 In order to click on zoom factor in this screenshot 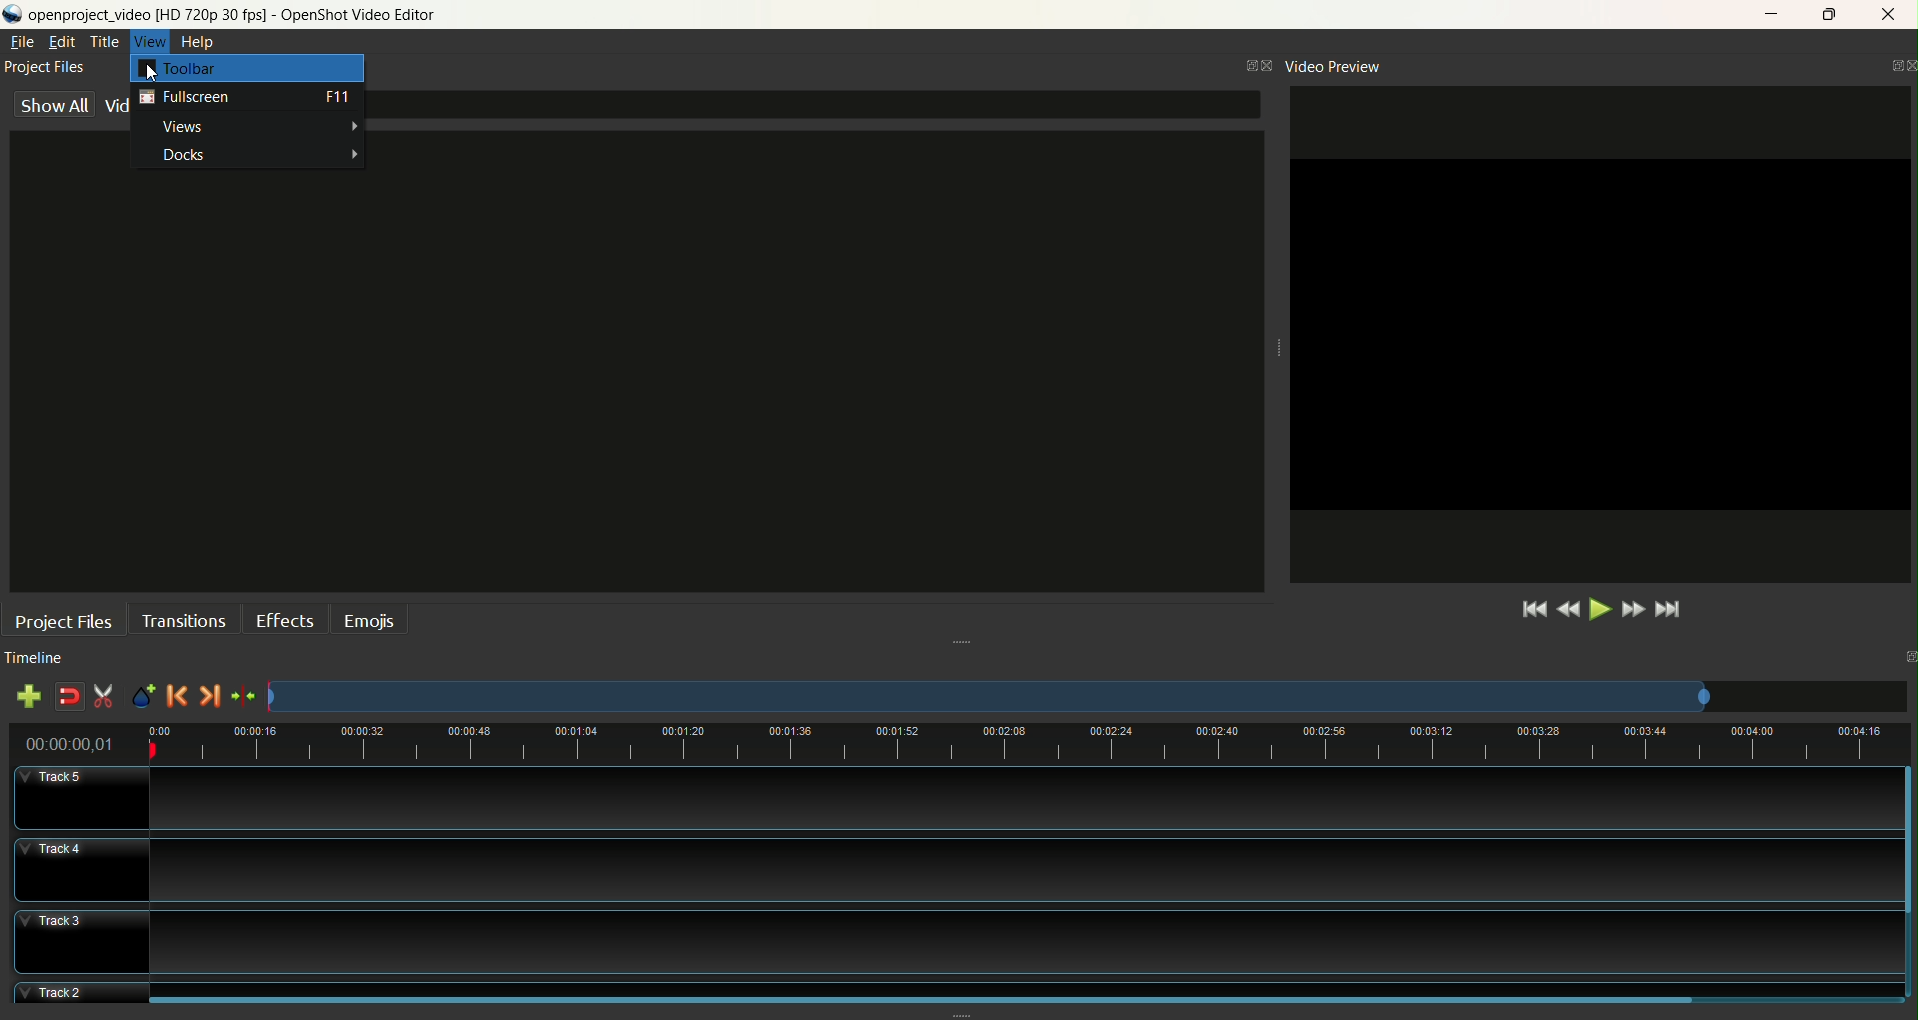, I will do `click(1088, 696)`.